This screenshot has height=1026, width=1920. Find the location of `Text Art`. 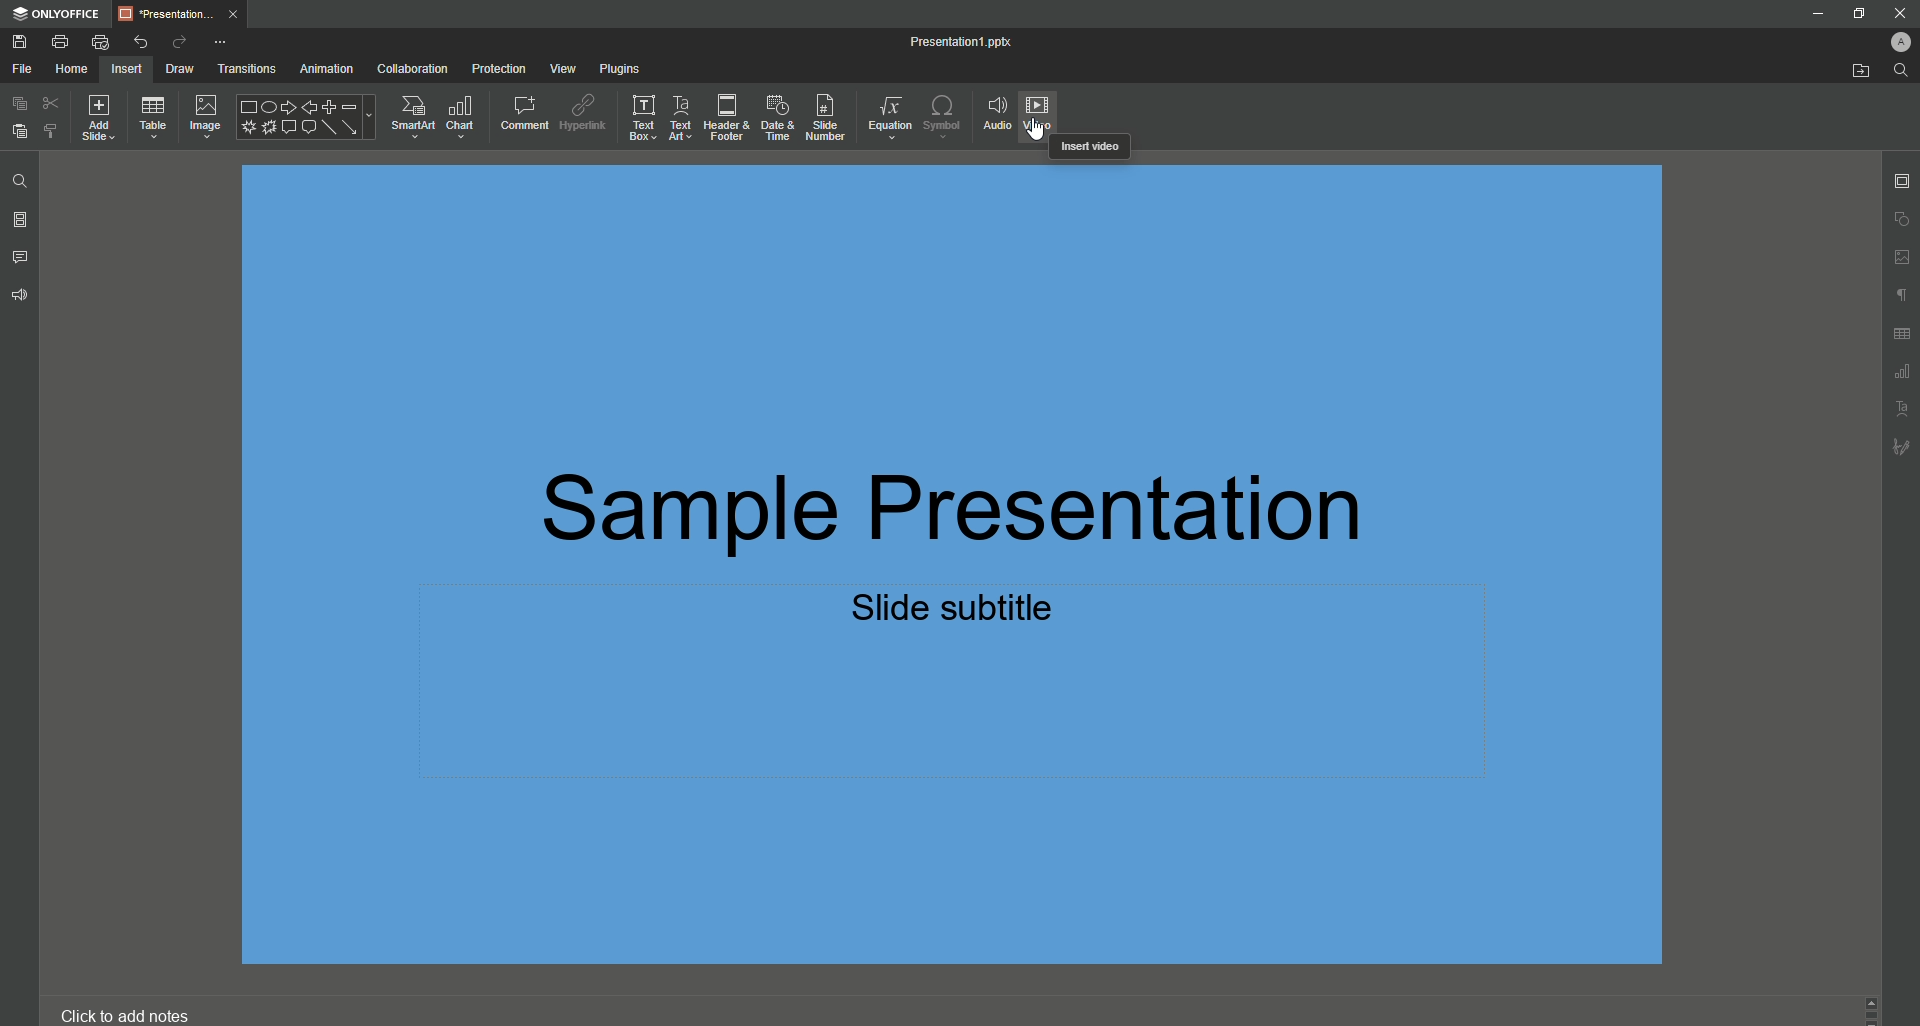

Text Art is located at coordinates (679, 118).